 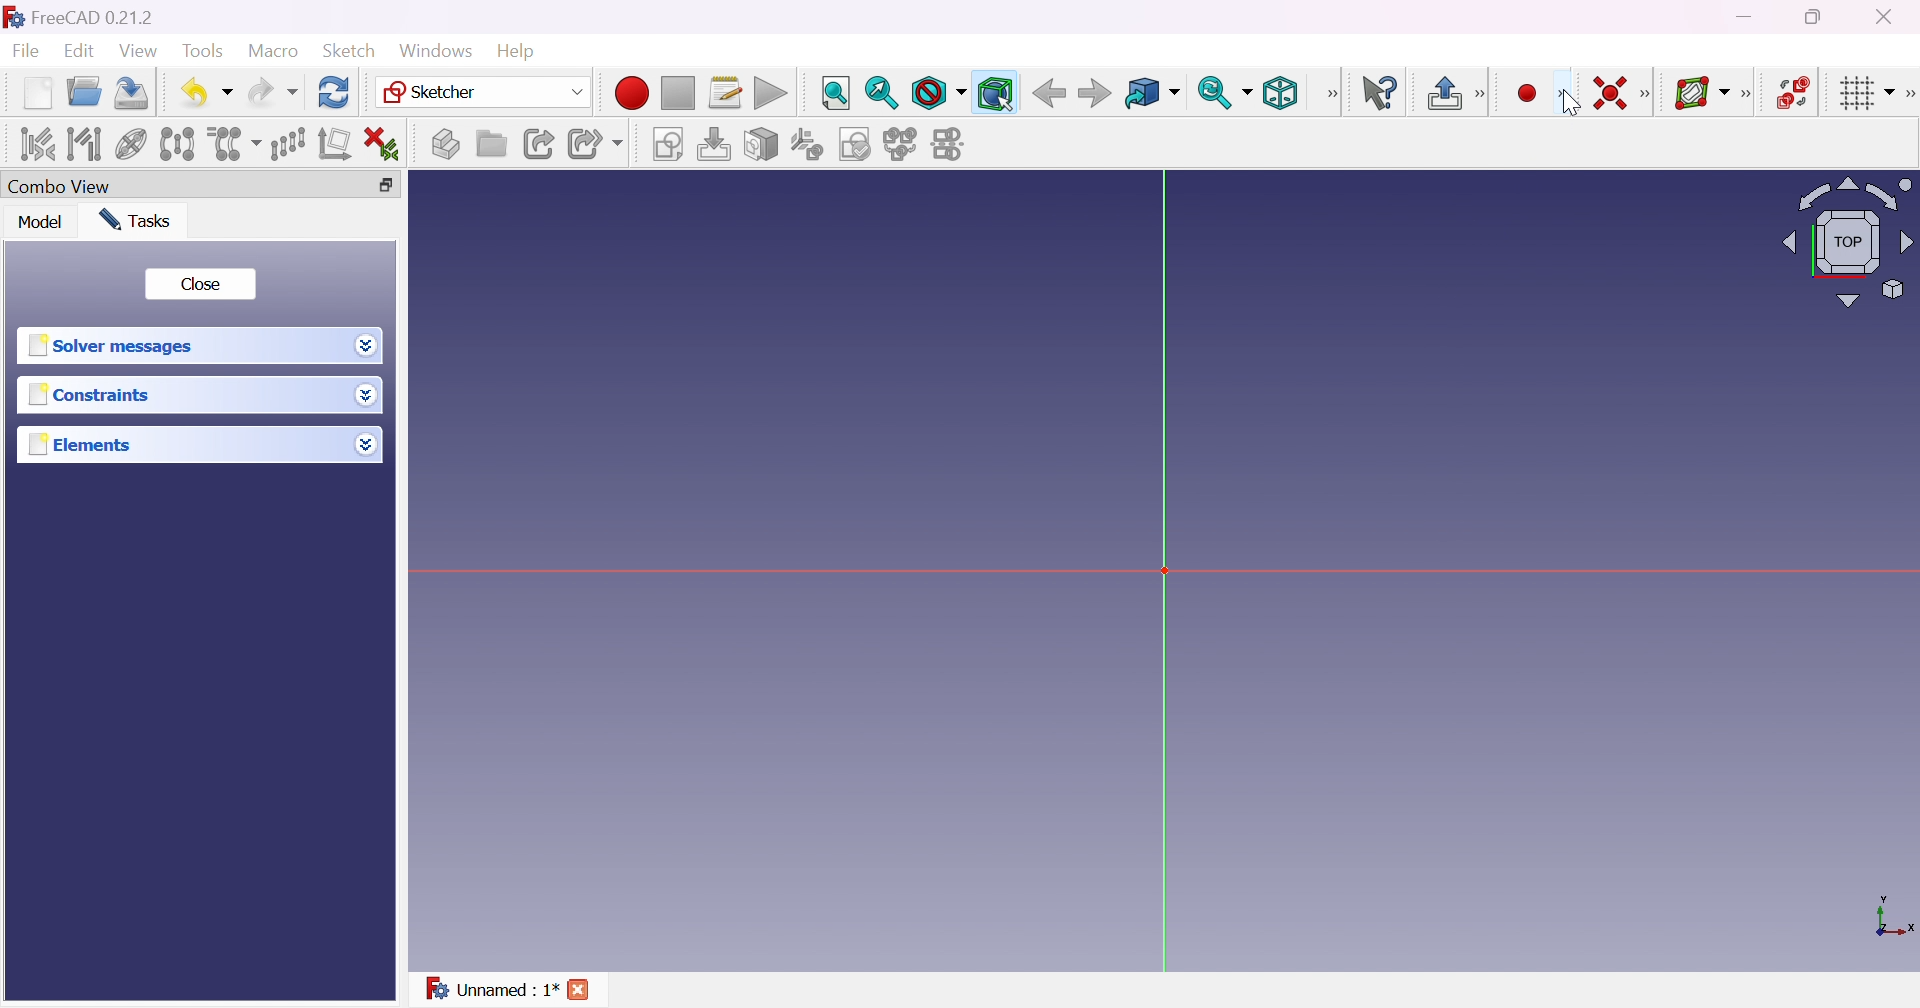 I want to click on Create sketch, so click(x=666, y=144).